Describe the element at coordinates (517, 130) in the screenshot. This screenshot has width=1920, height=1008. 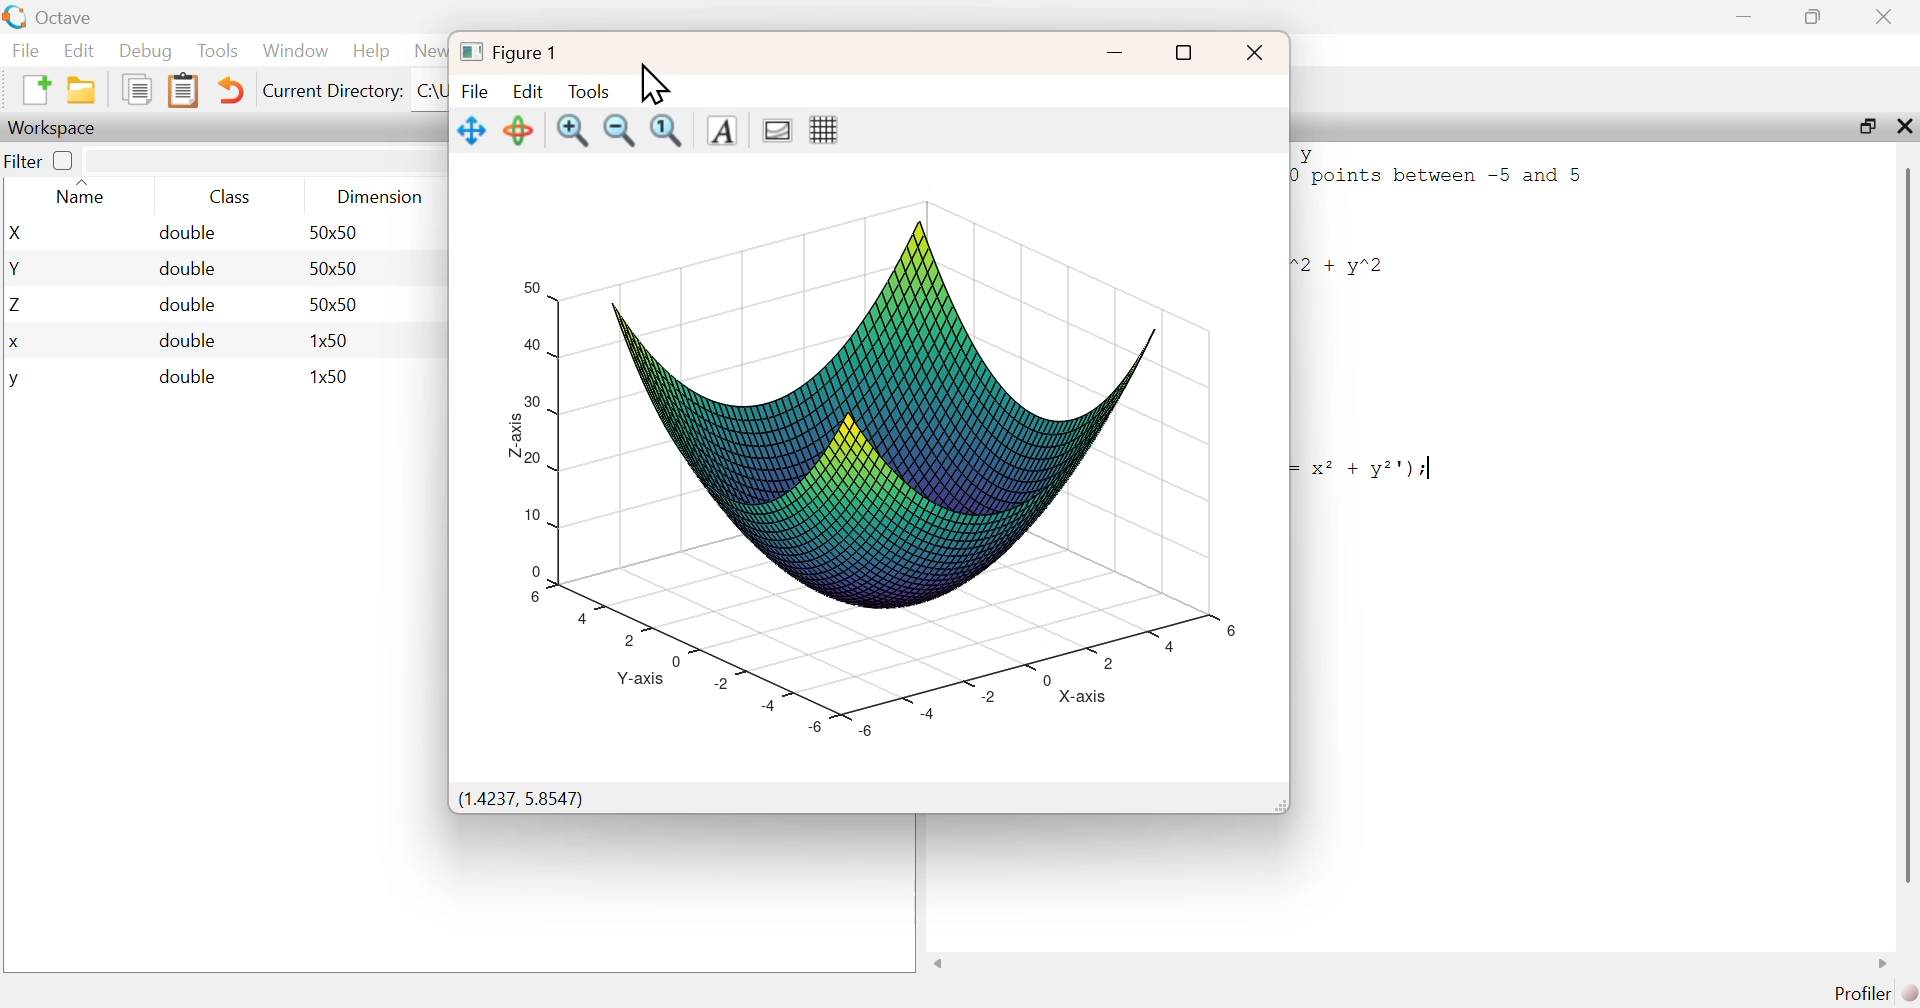
I see `Rotate` at that location.